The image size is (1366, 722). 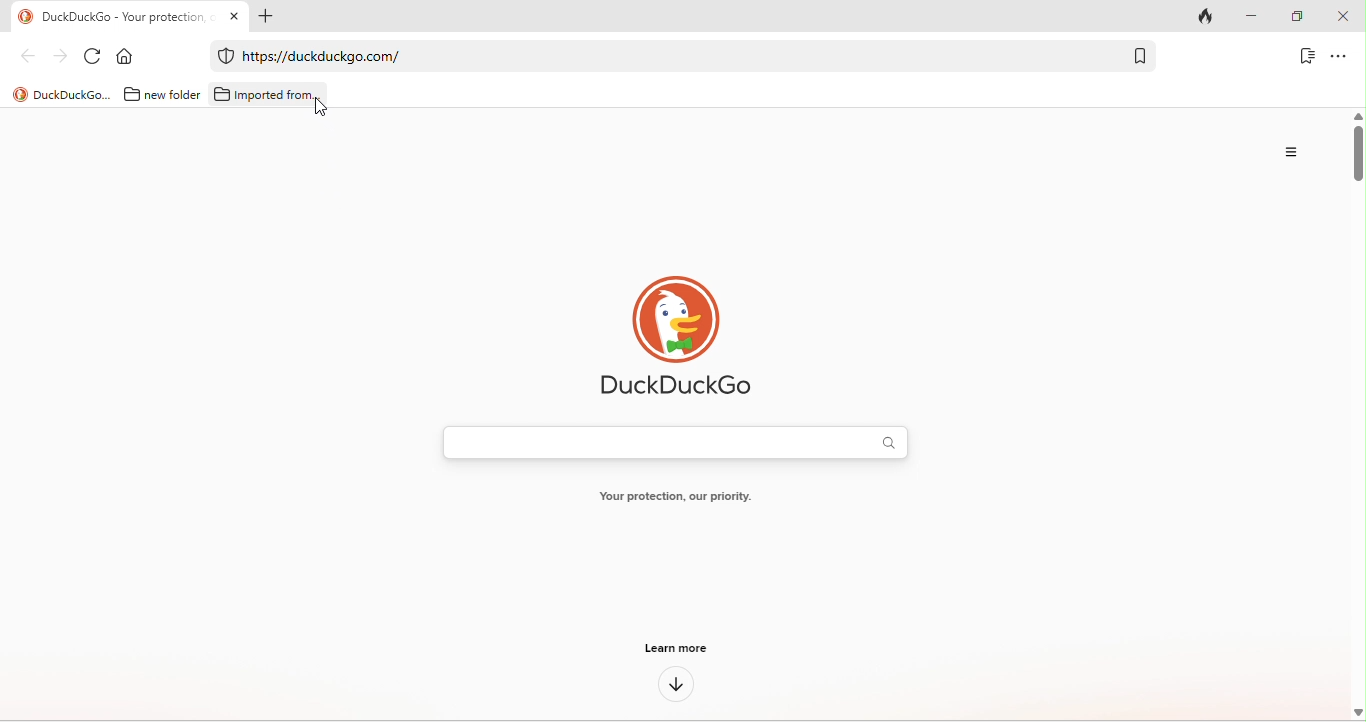 I want to click on down arrow, so click(x=675, y=687).